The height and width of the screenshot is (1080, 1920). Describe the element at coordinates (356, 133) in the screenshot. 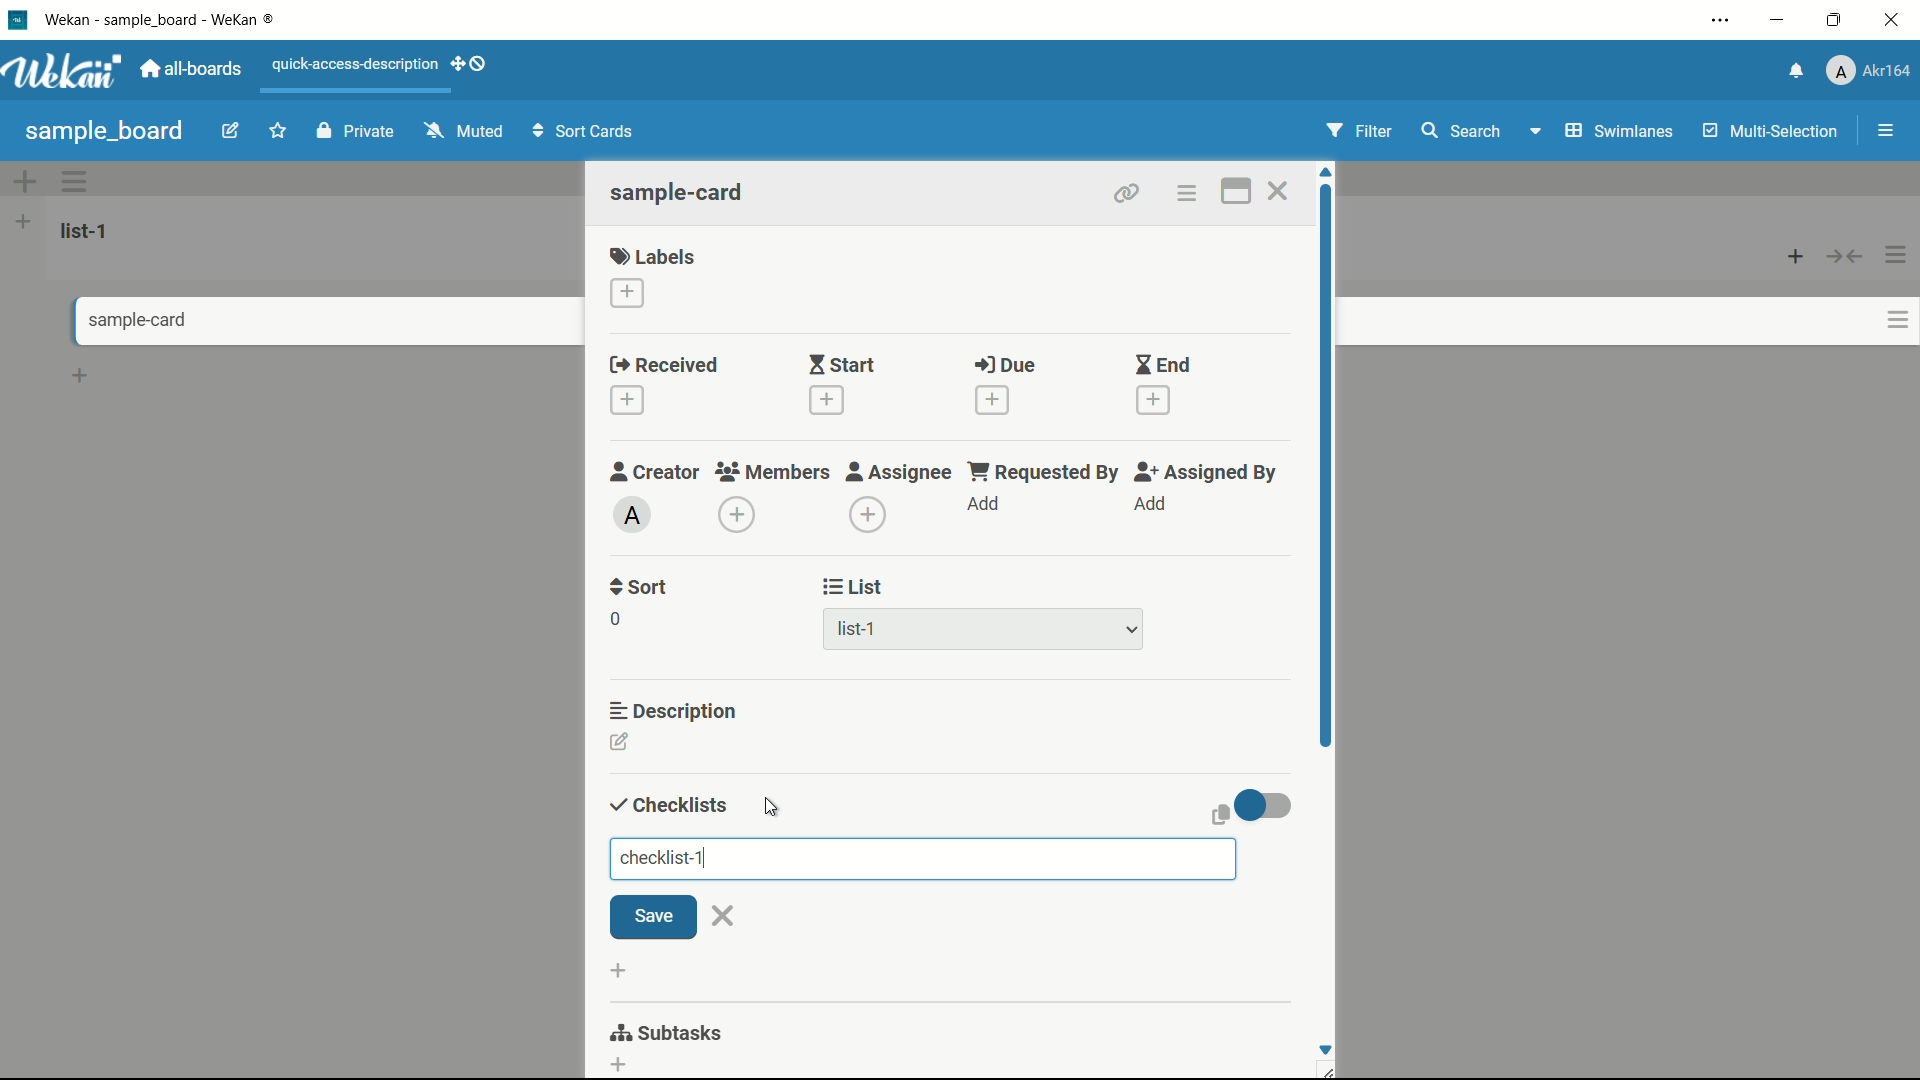

I see `private` at that location.